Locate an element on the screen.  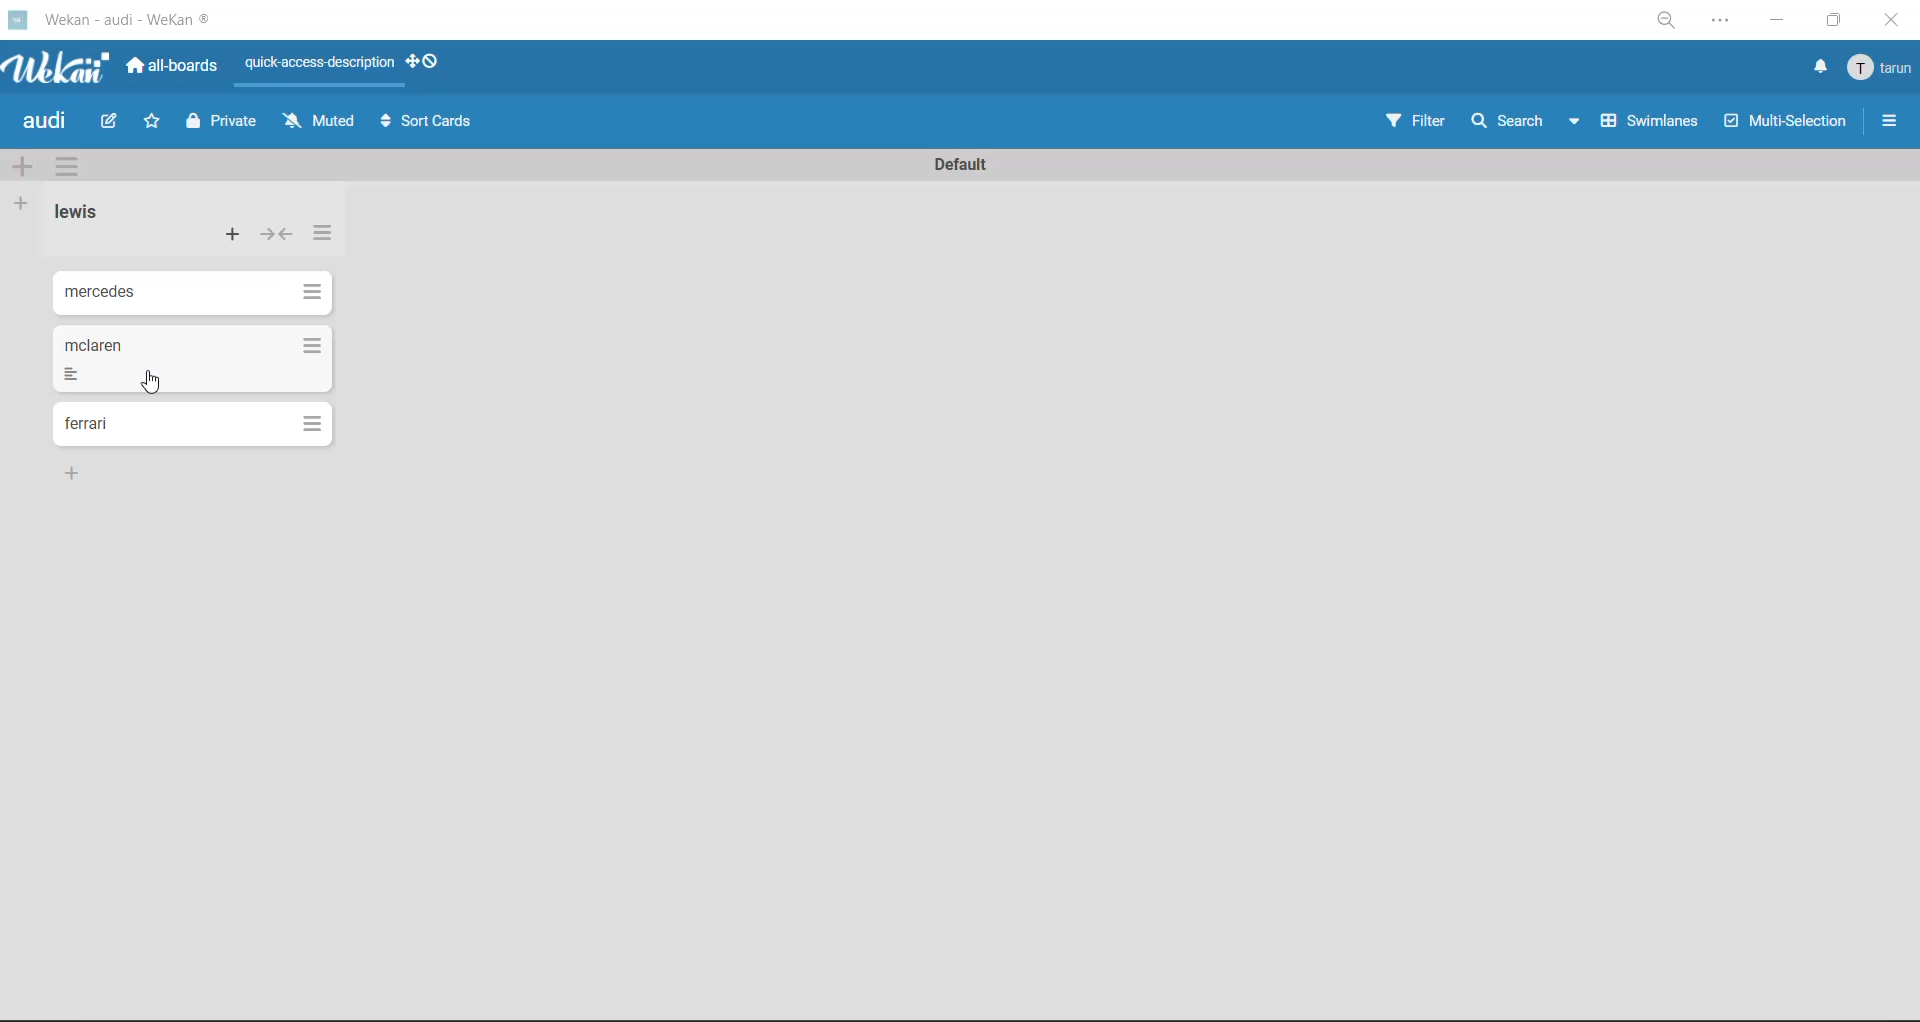
add swimlane is located at coordinates (27, 167).